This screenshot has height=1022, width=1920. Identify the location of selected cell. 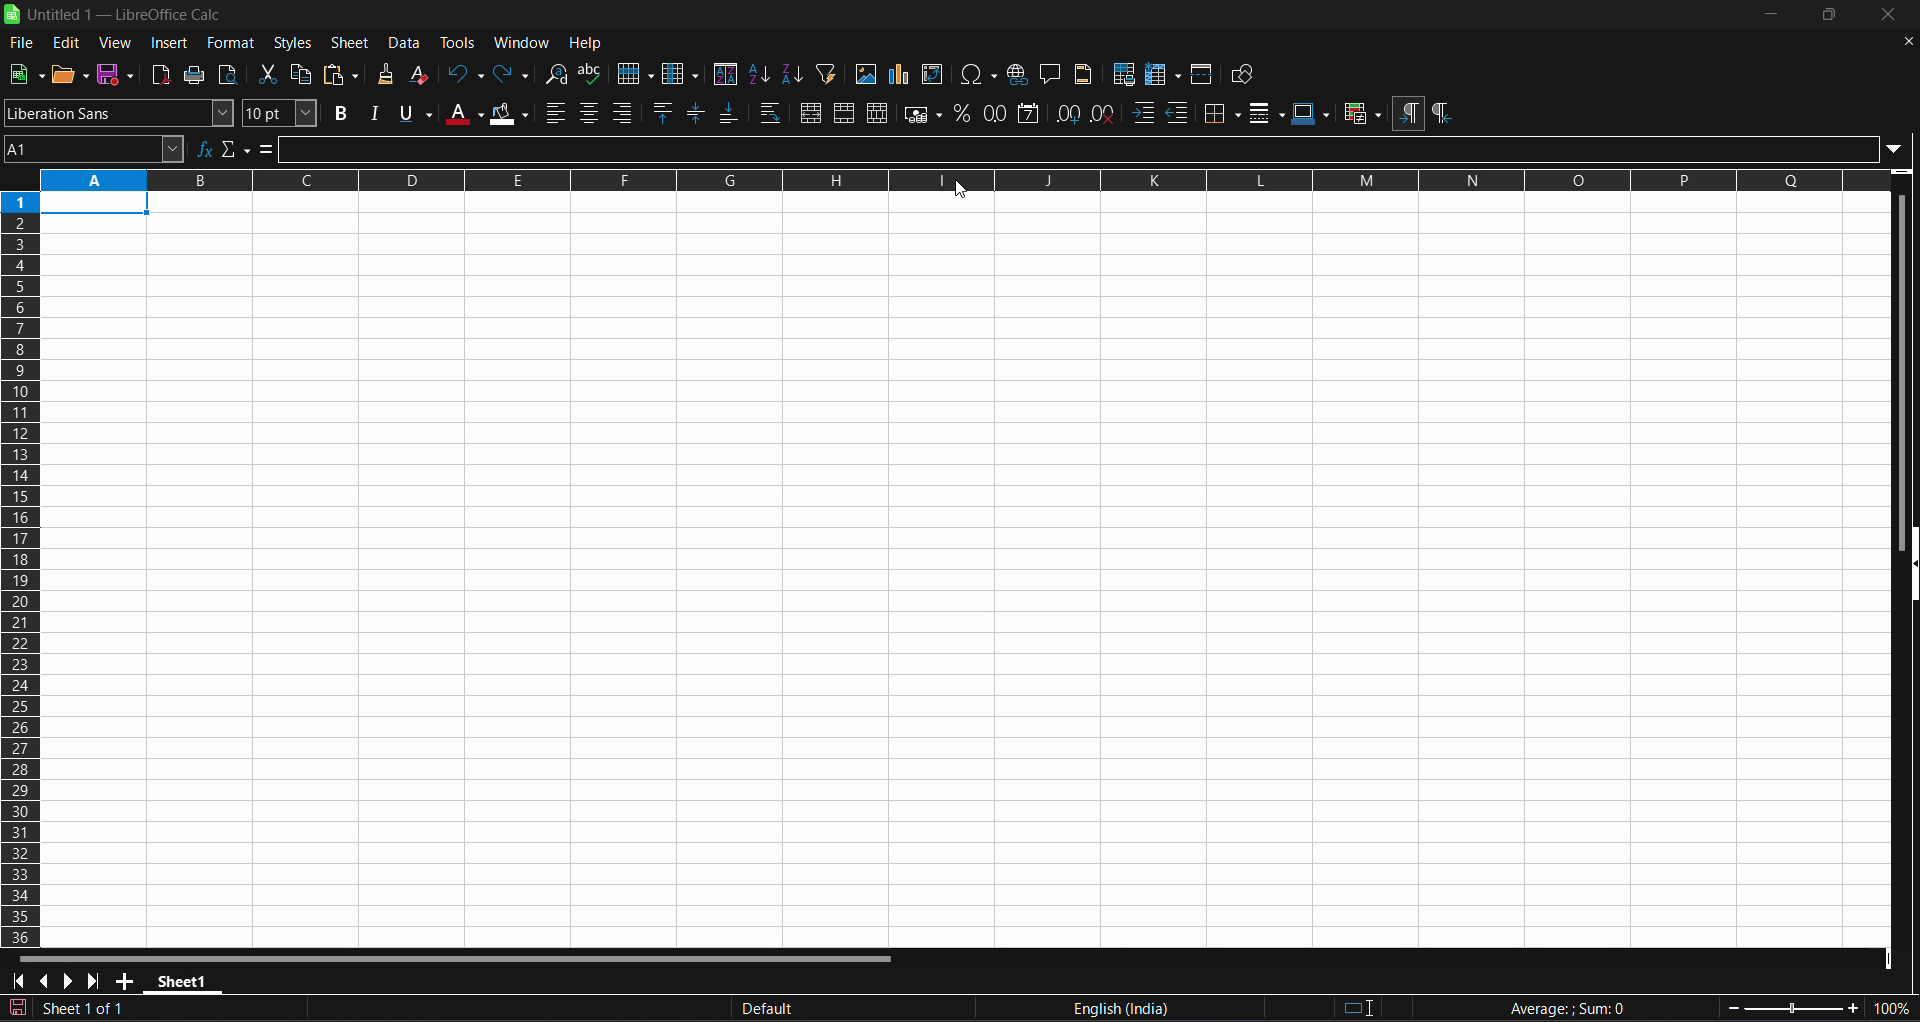
(102, 204).